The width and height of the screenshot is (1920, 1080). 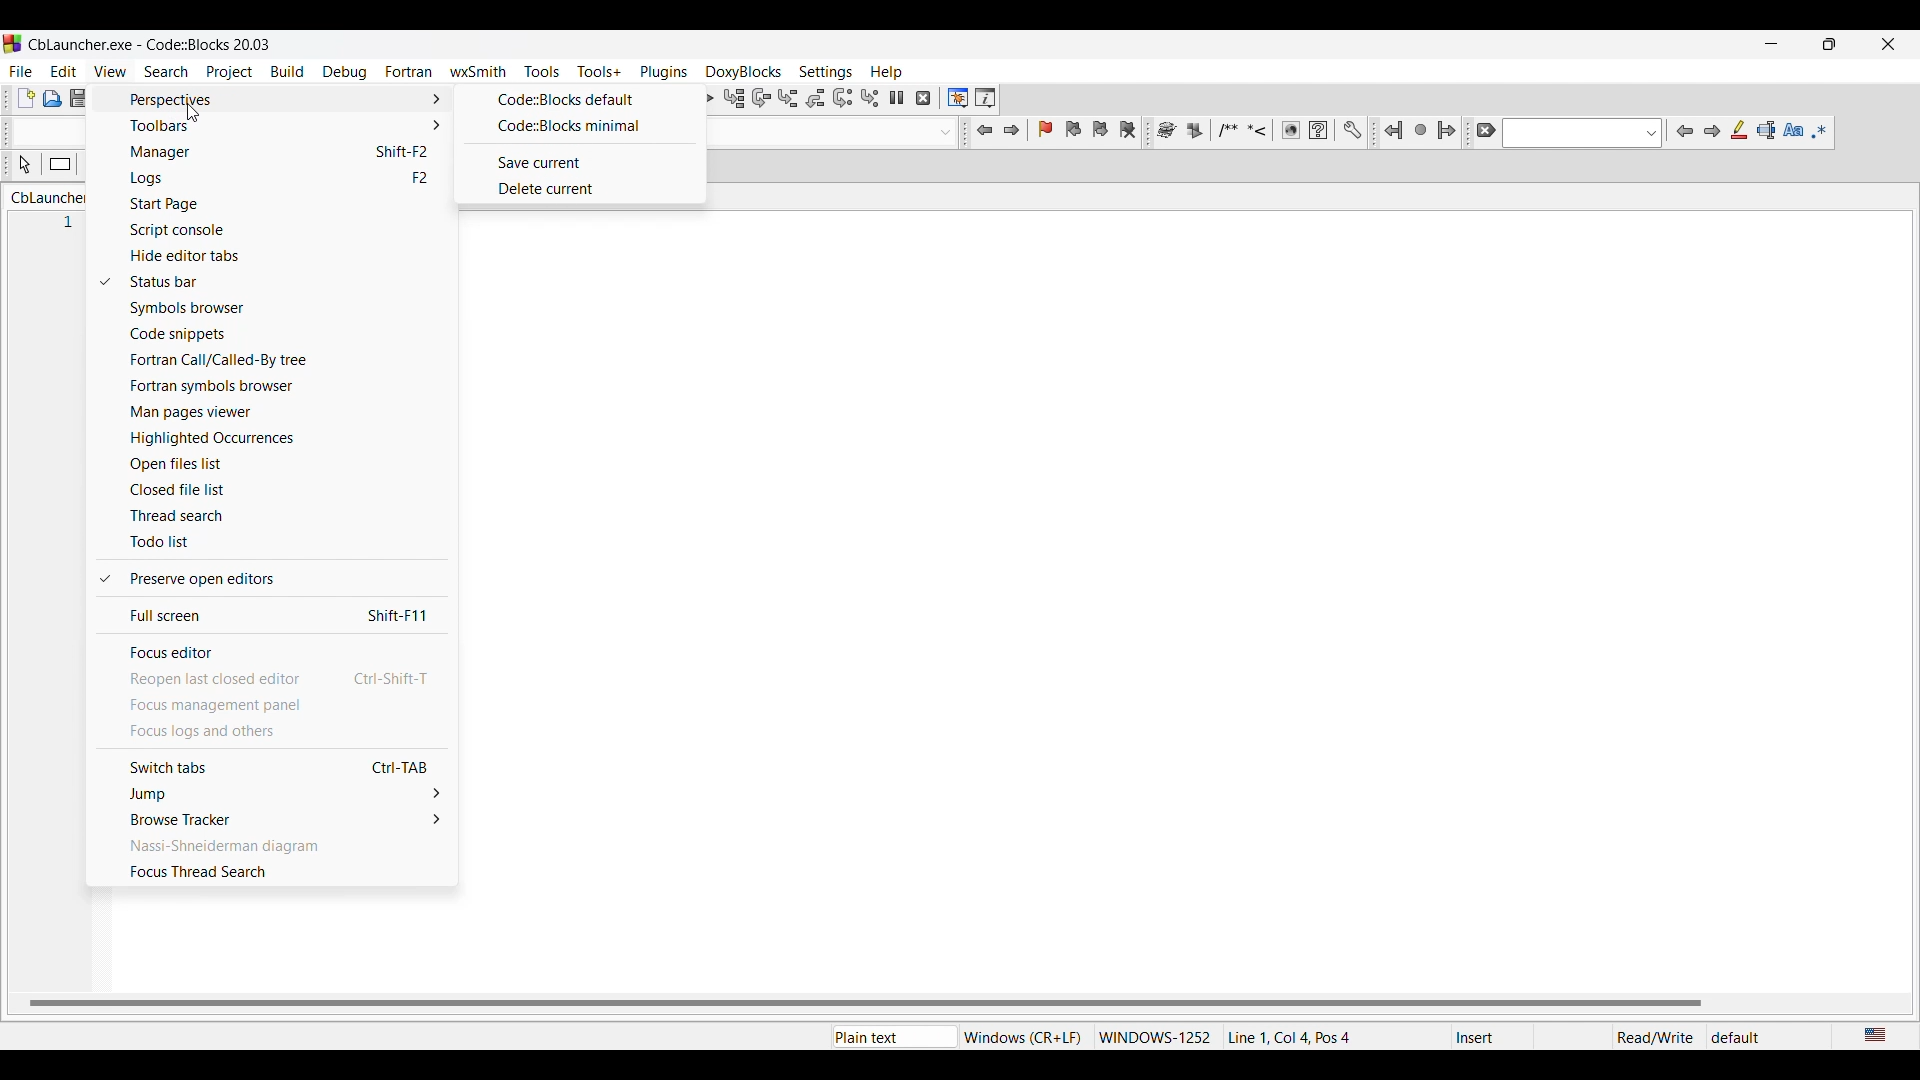 What do you see at coordinates (1128, 129) in the screenshot?
I see `Clear bookmarks` at bounding box center [1128, 129].